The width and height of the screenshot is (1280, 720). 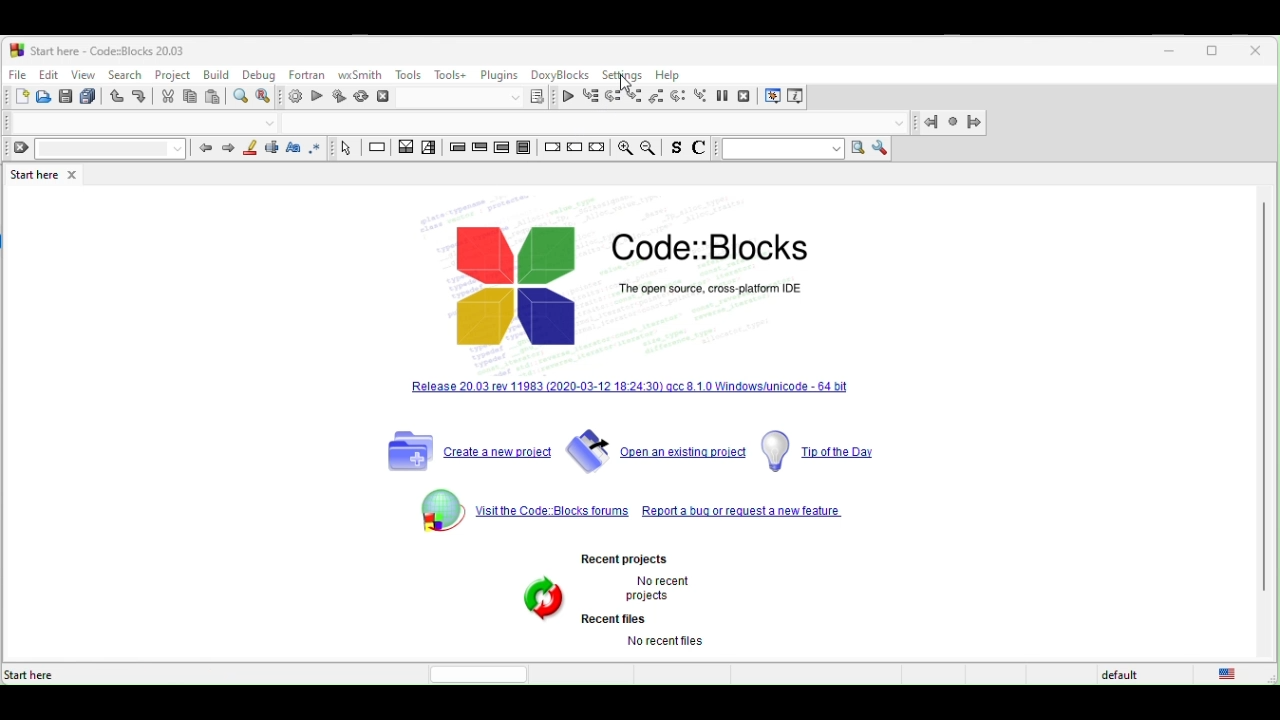 What do you see at coordinates (624, 149) in the screenshot?
I see `zoom in` at bounding box center [624, 149].